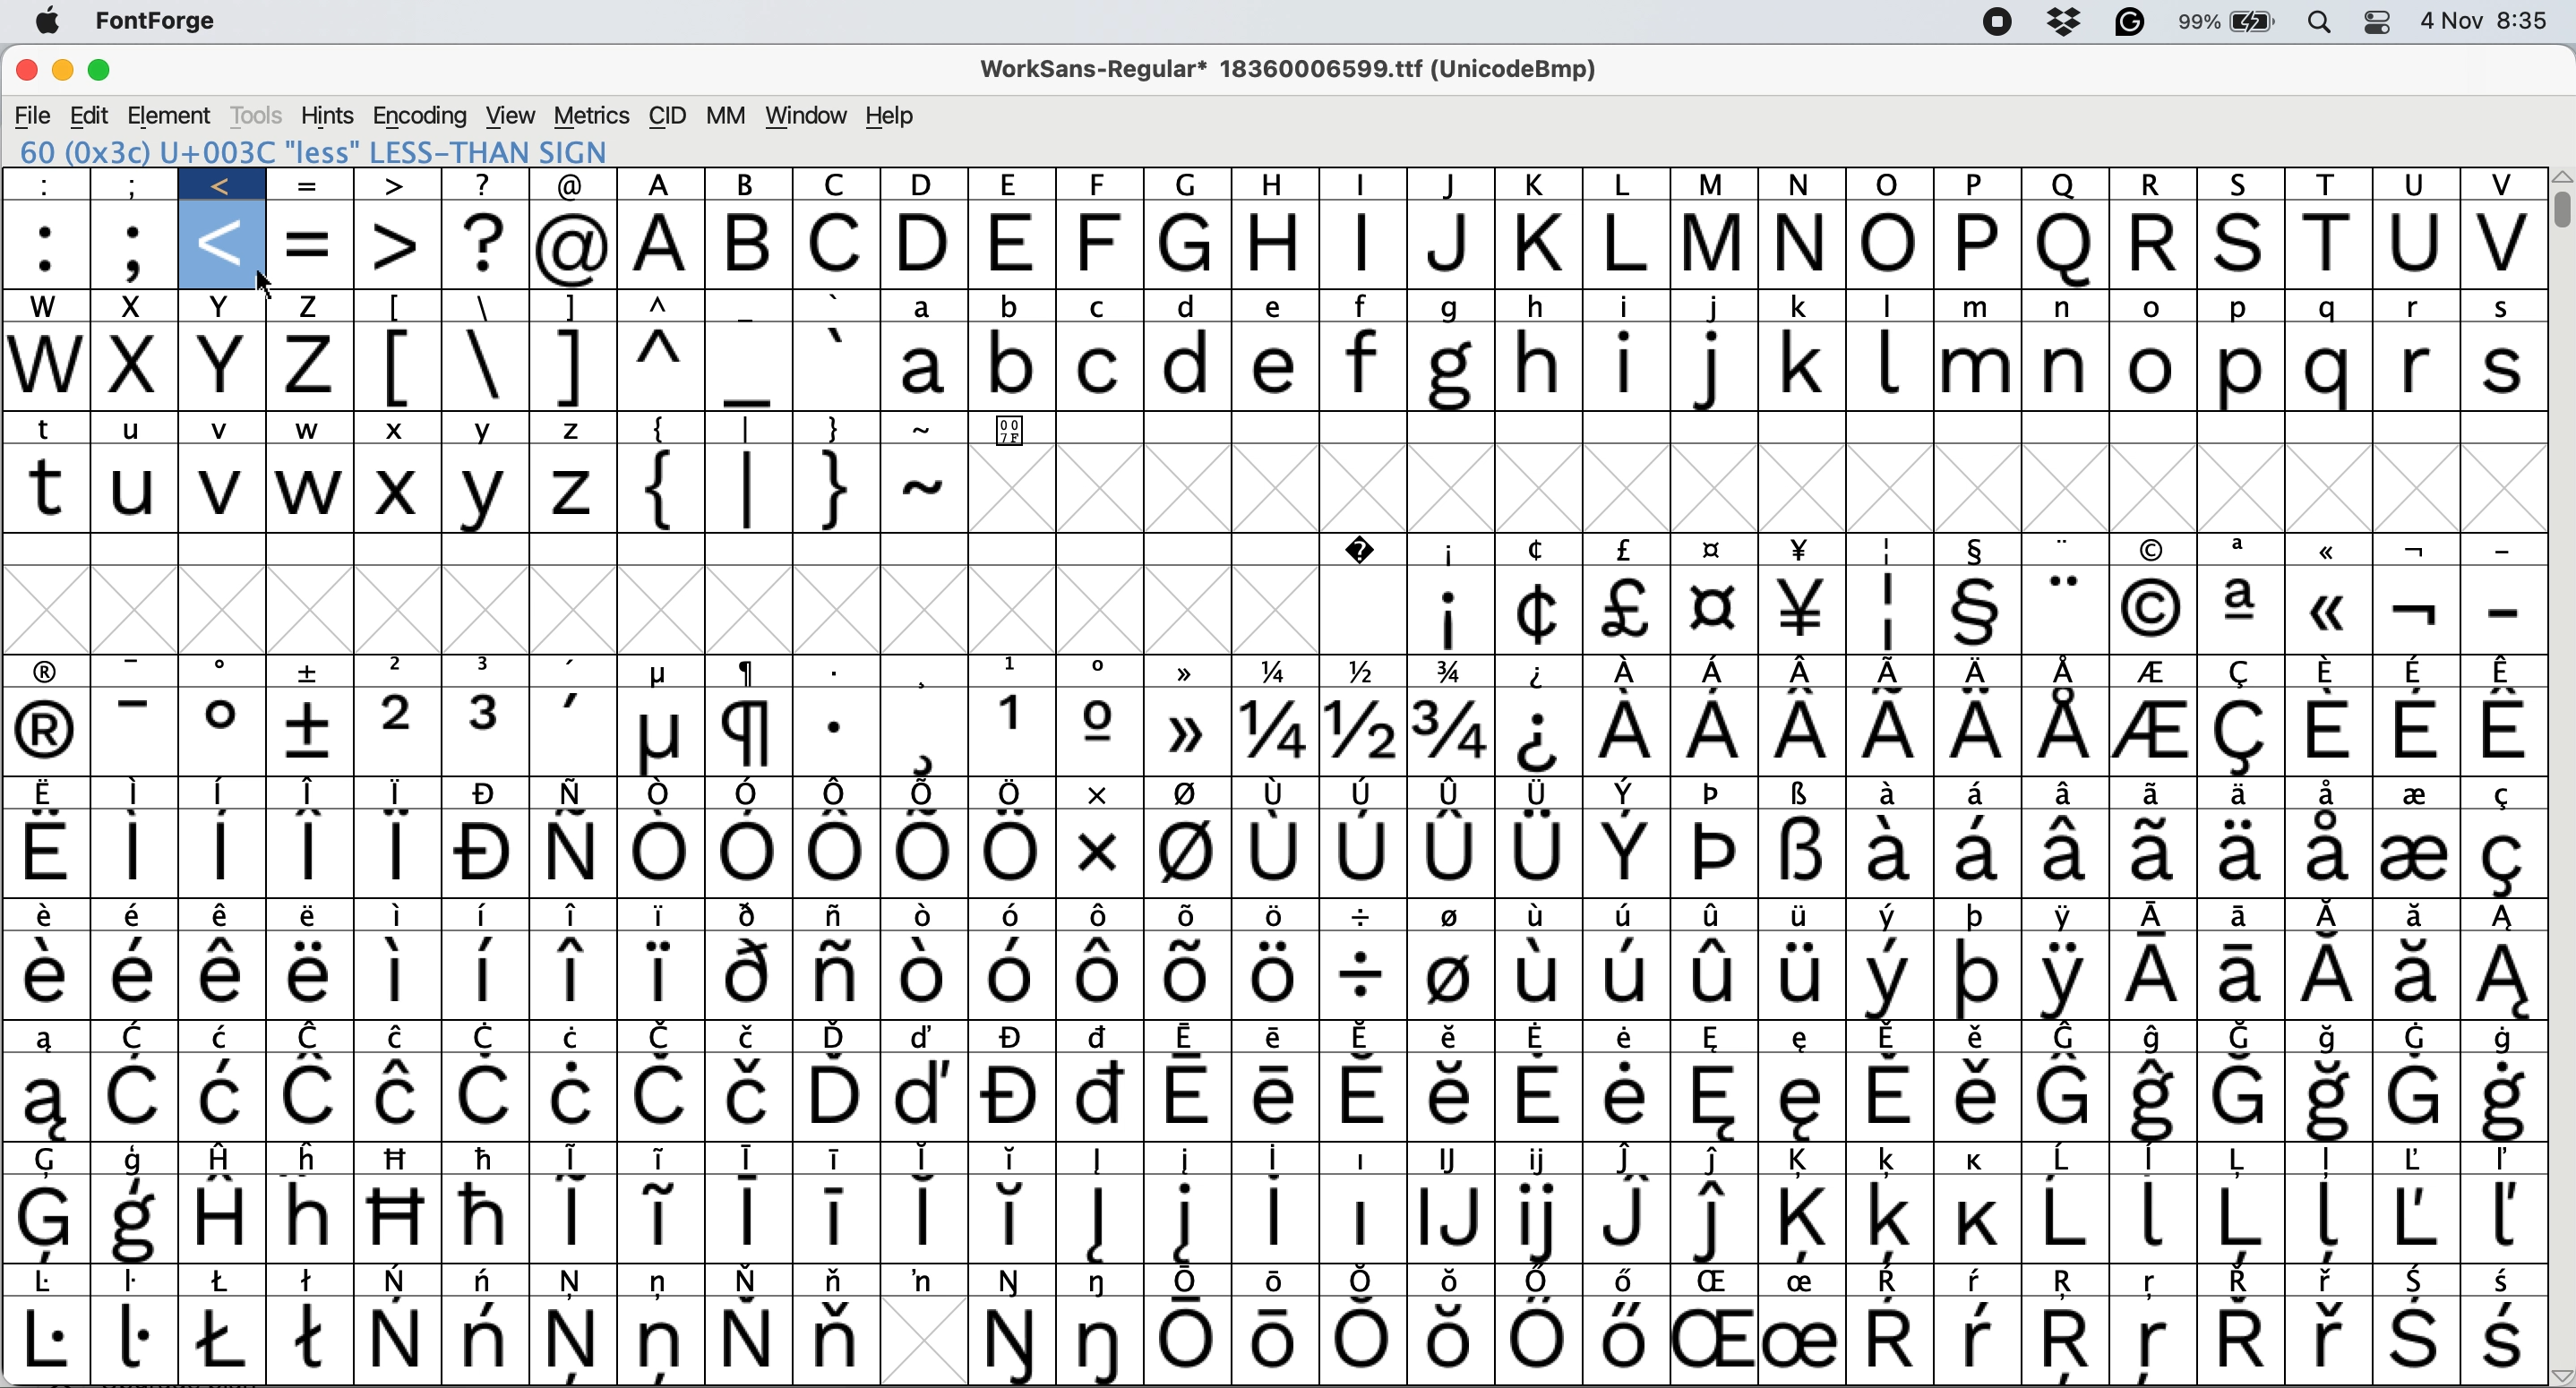 Image resolution: width=2576 pixels, height=1388 pixels. What do you see at coordinates (46, 368) in the screenshot?
I see `w` at bounding box center [46, 368].